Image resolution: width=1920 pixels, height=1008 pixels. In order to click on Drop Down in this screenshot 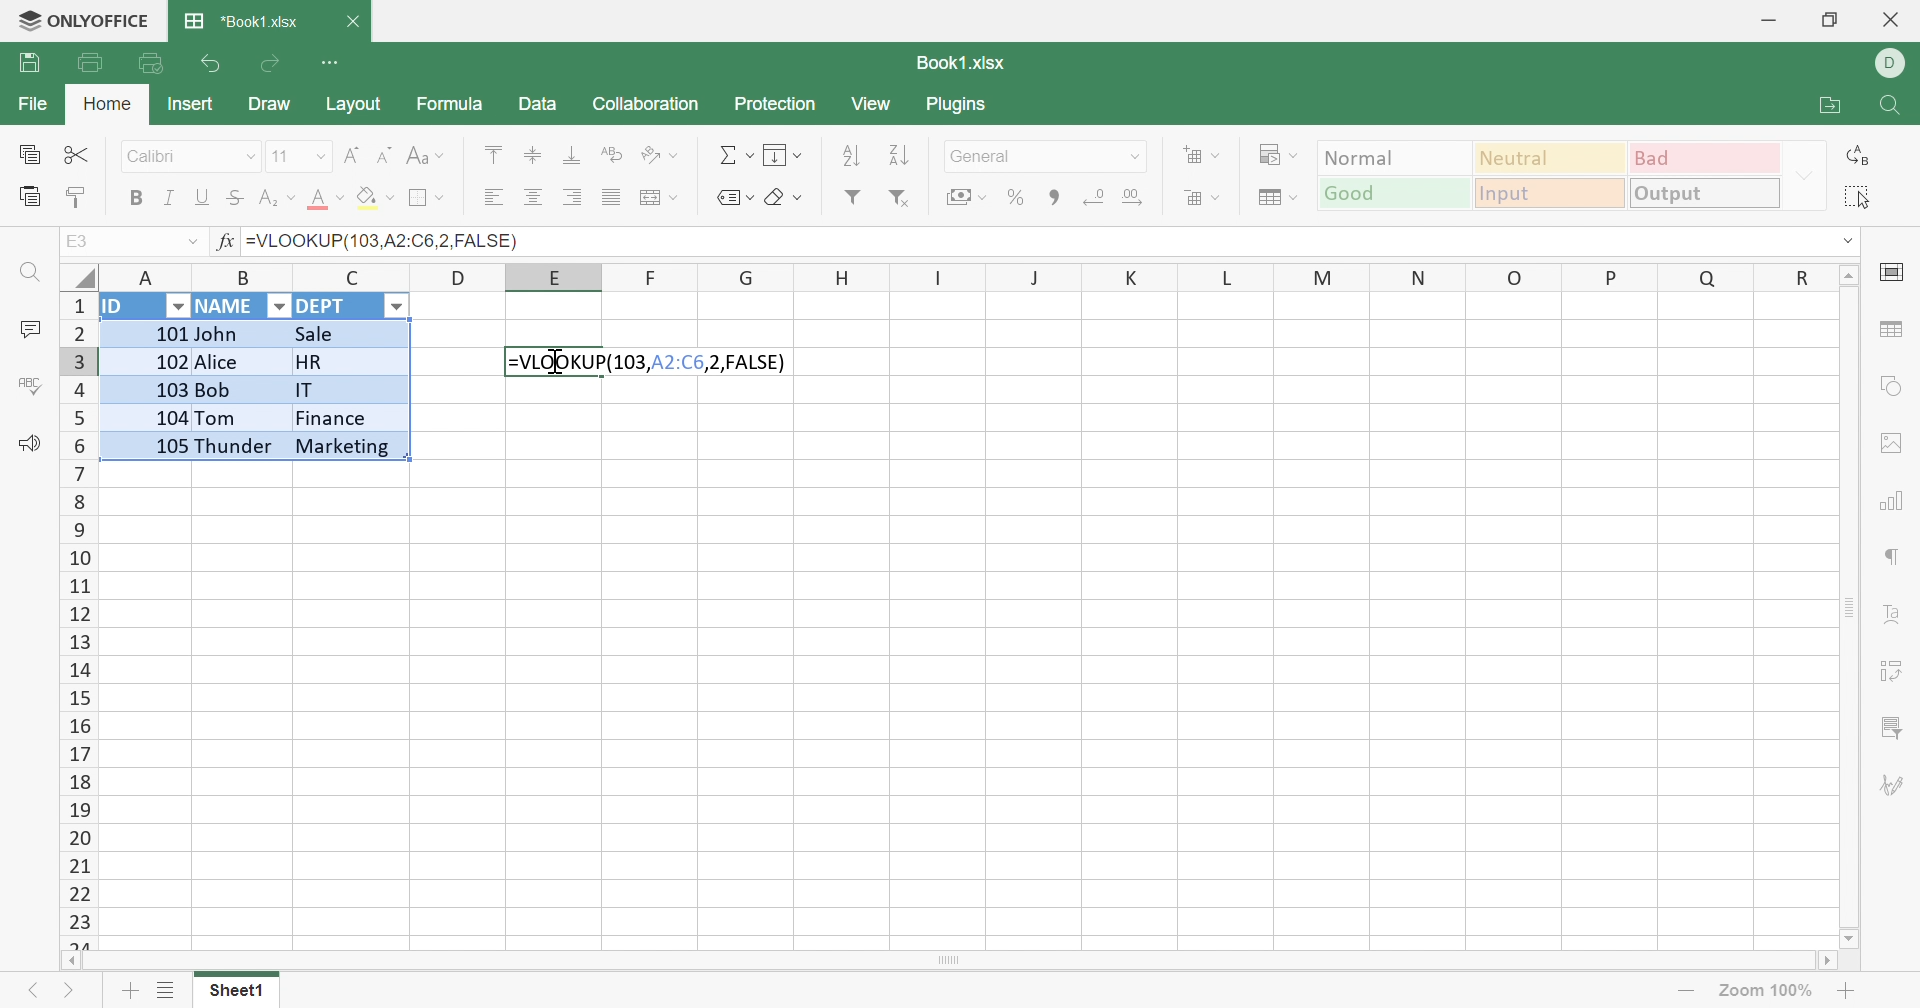, I will do `click(1850, 242)`.